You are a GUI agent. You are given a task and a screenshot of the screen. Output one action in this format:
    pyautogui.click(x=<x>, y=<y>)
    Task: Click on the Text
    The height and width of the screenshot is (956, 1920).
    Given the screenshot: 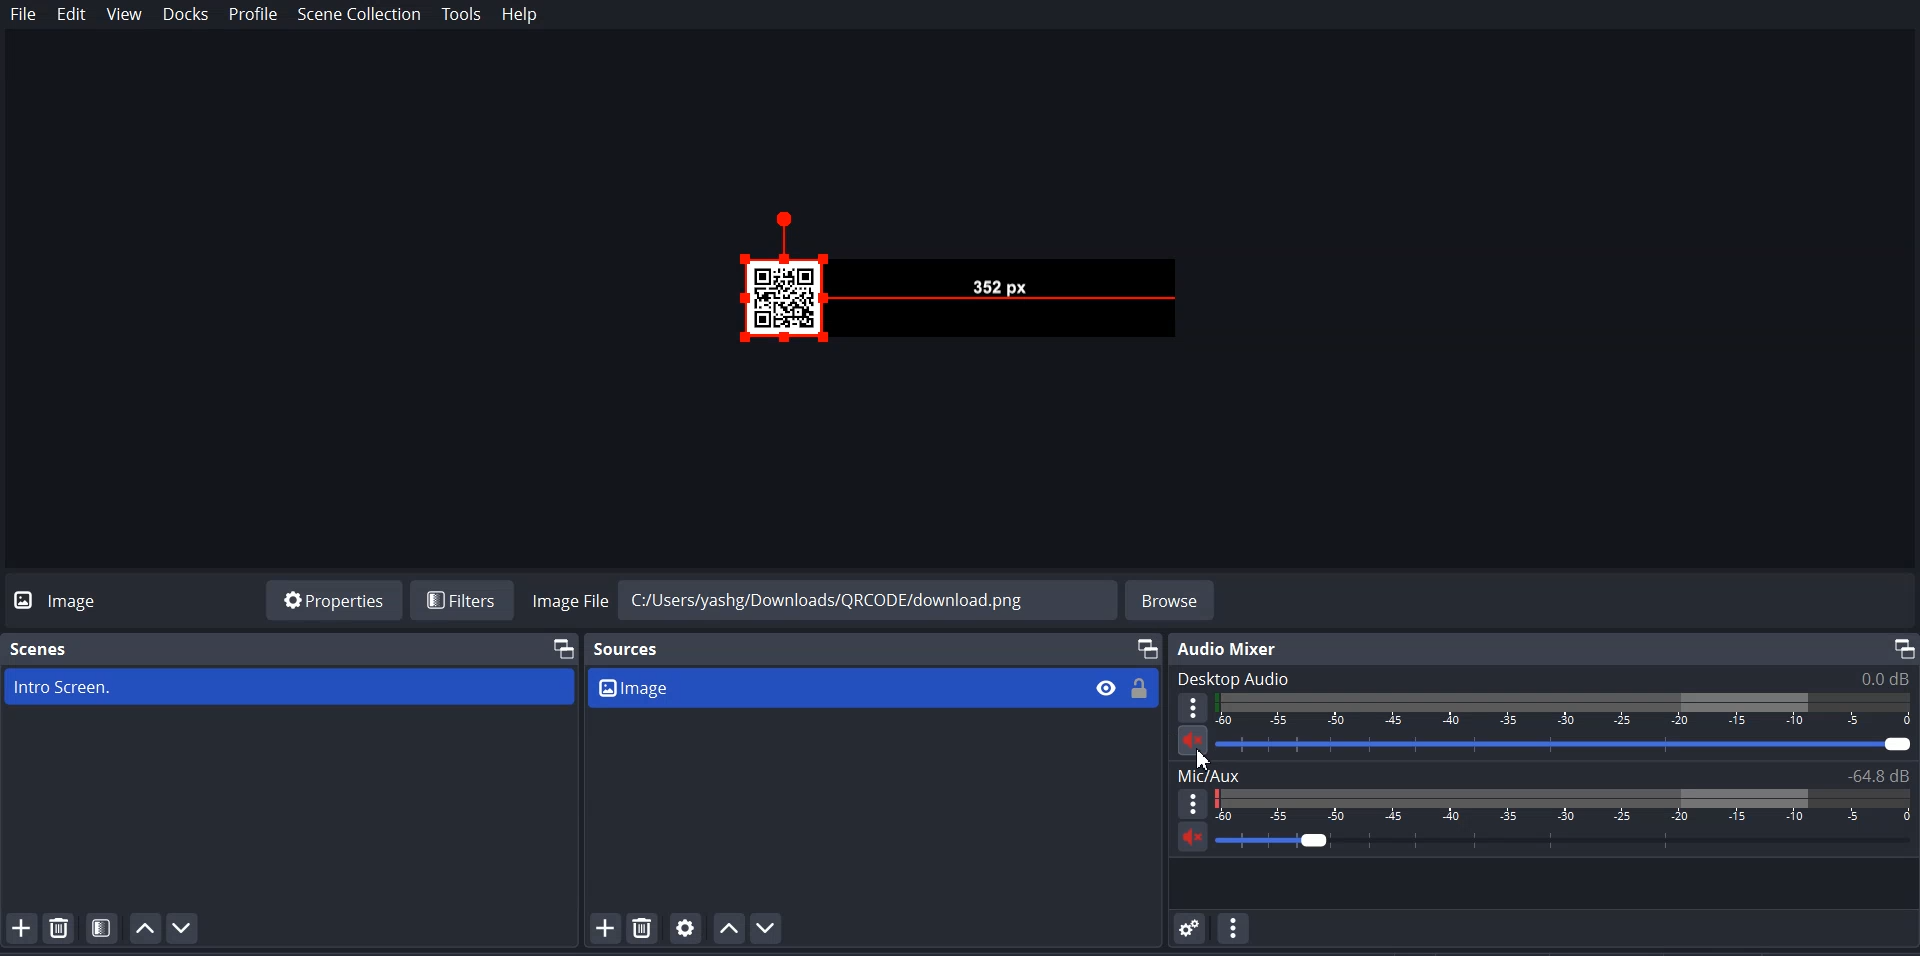 What is the action you would take?
    pyautogui.click(x=1232, y=649)
    